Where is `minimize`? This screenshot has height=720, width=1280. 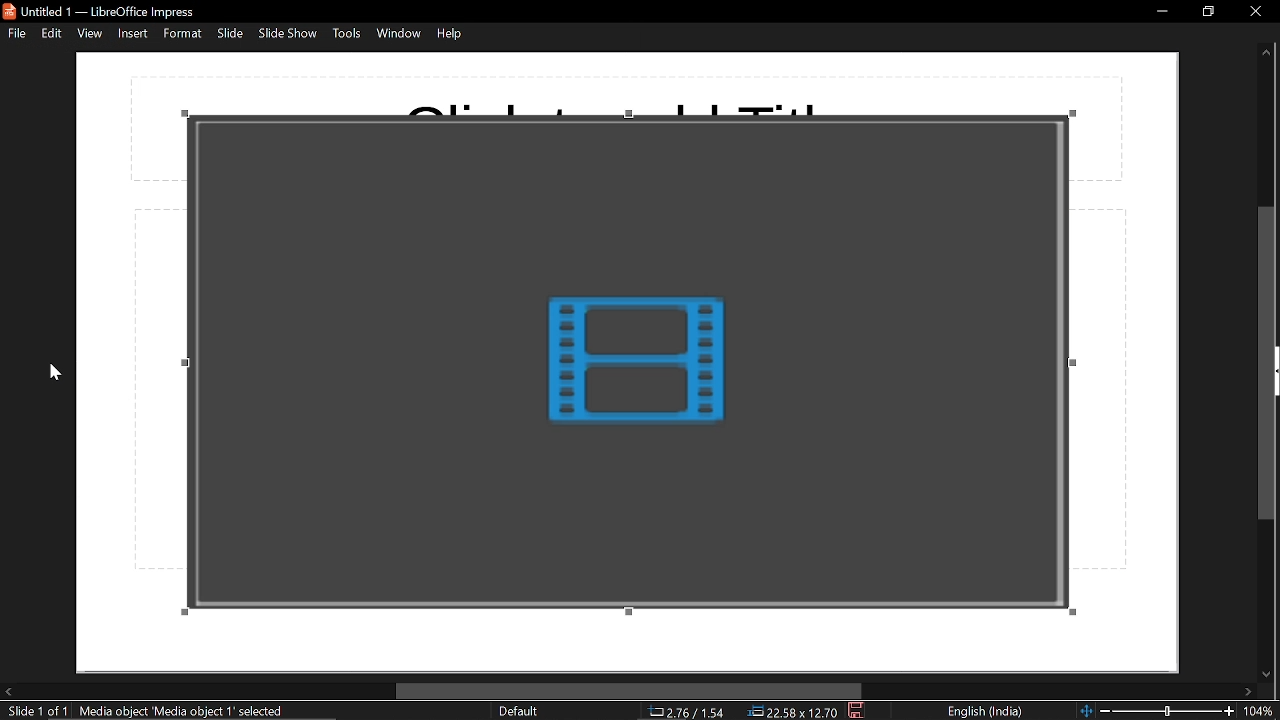
minimize is located at coordinates (1158, 13).